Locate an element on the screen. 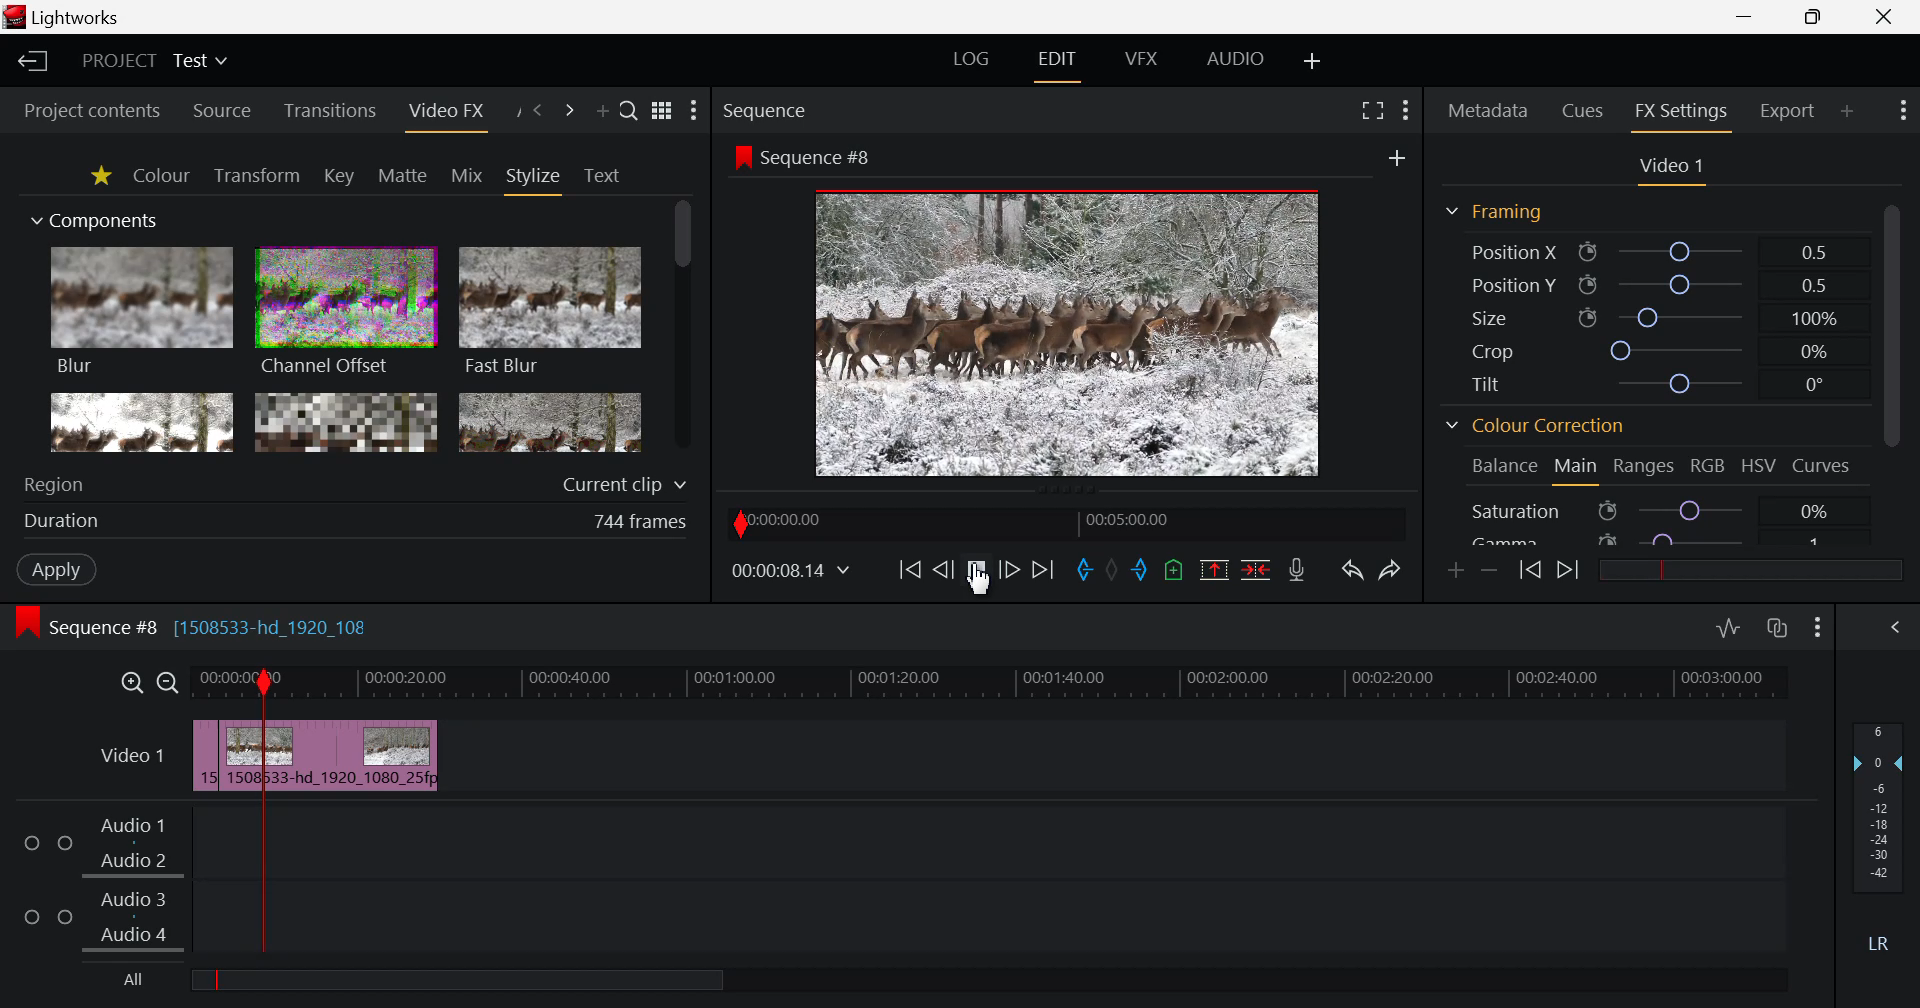 This screenshot has height=1008, width=1920. Video FX is located at coordinates (445, 112).